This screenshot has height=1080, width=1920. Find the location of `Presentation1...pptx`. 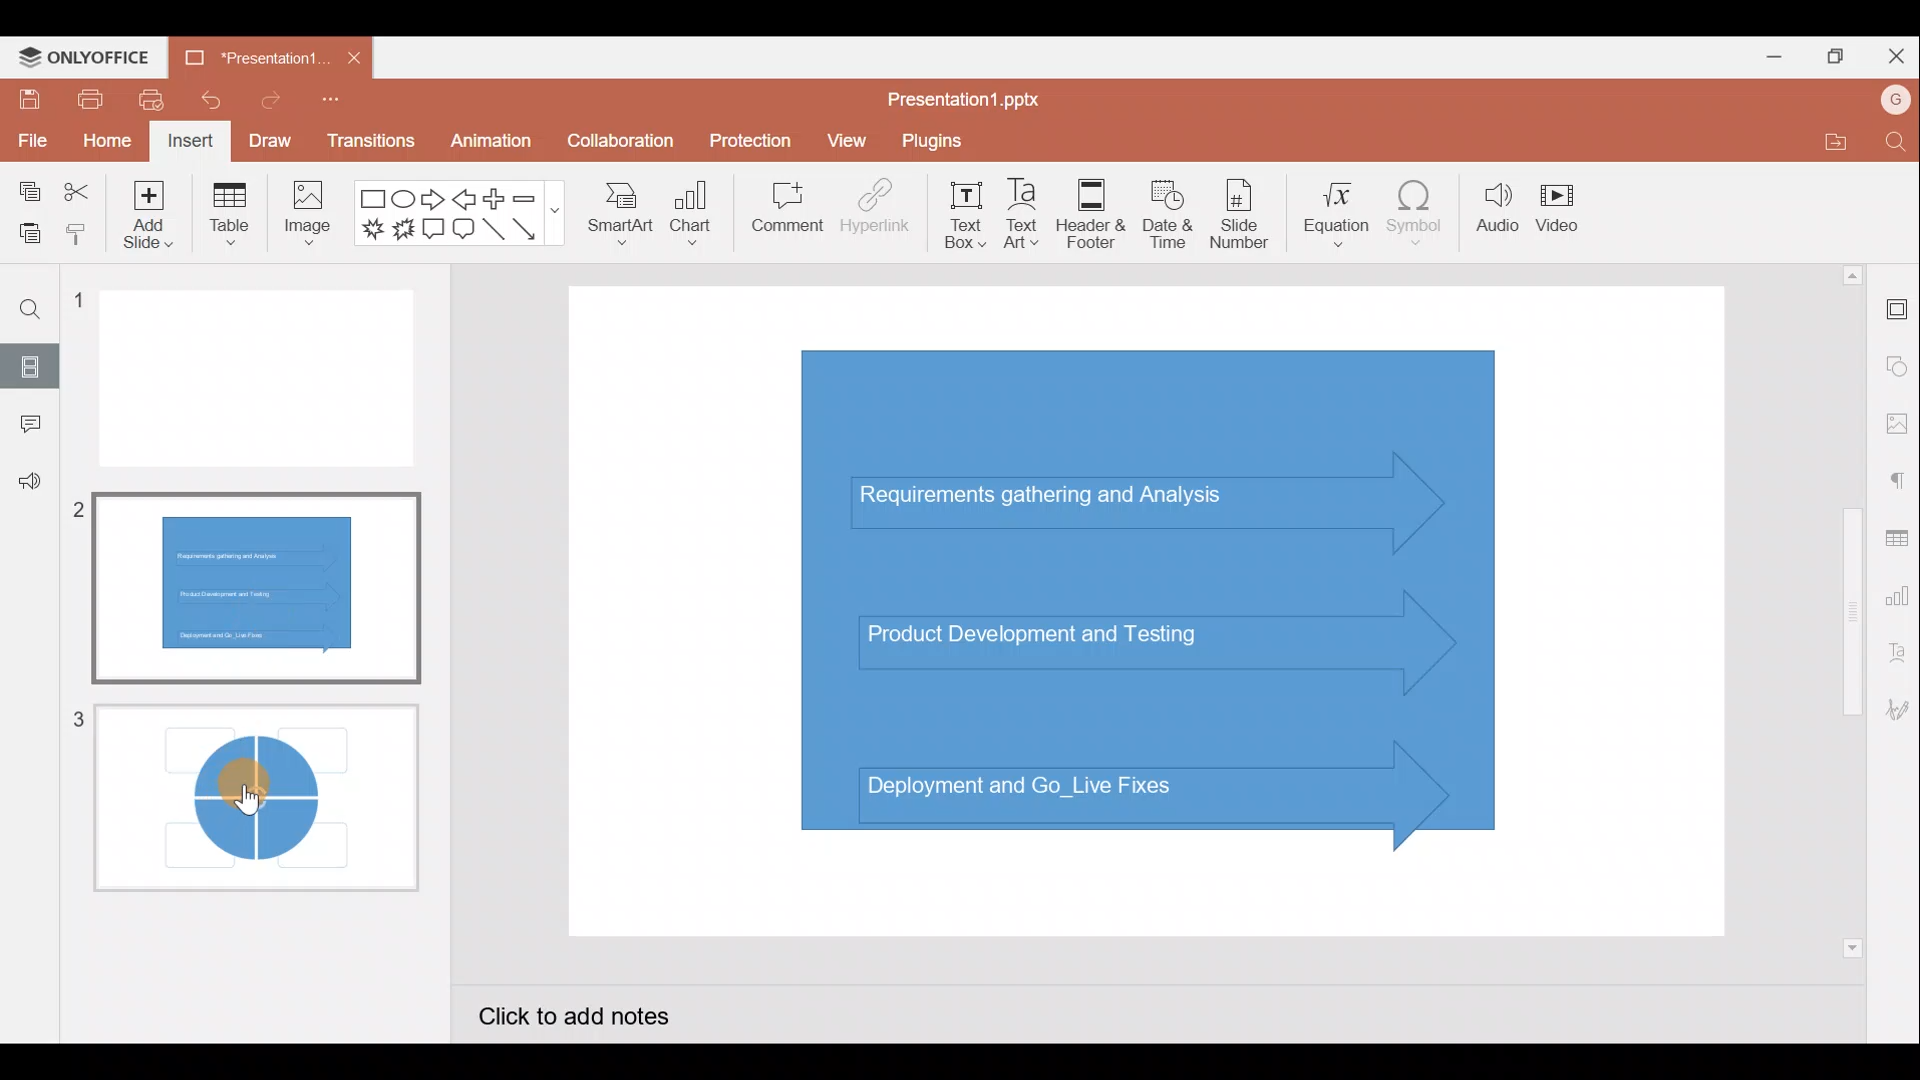

Presentation1...pptx is located at coordinates (968, 100).